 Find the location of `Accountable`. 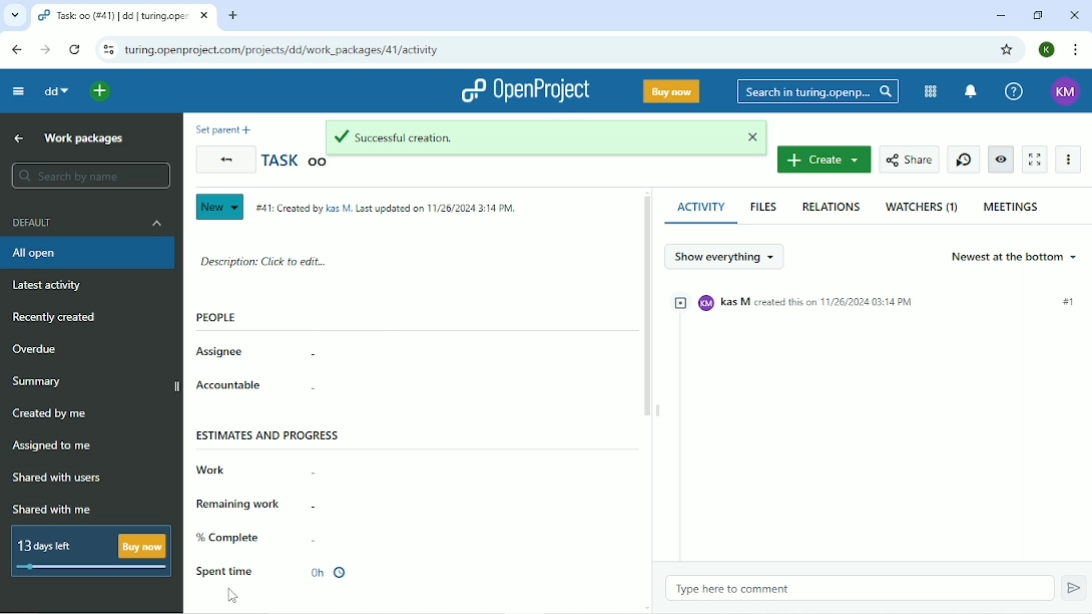

Accountable is located at coordinates (230, 384).